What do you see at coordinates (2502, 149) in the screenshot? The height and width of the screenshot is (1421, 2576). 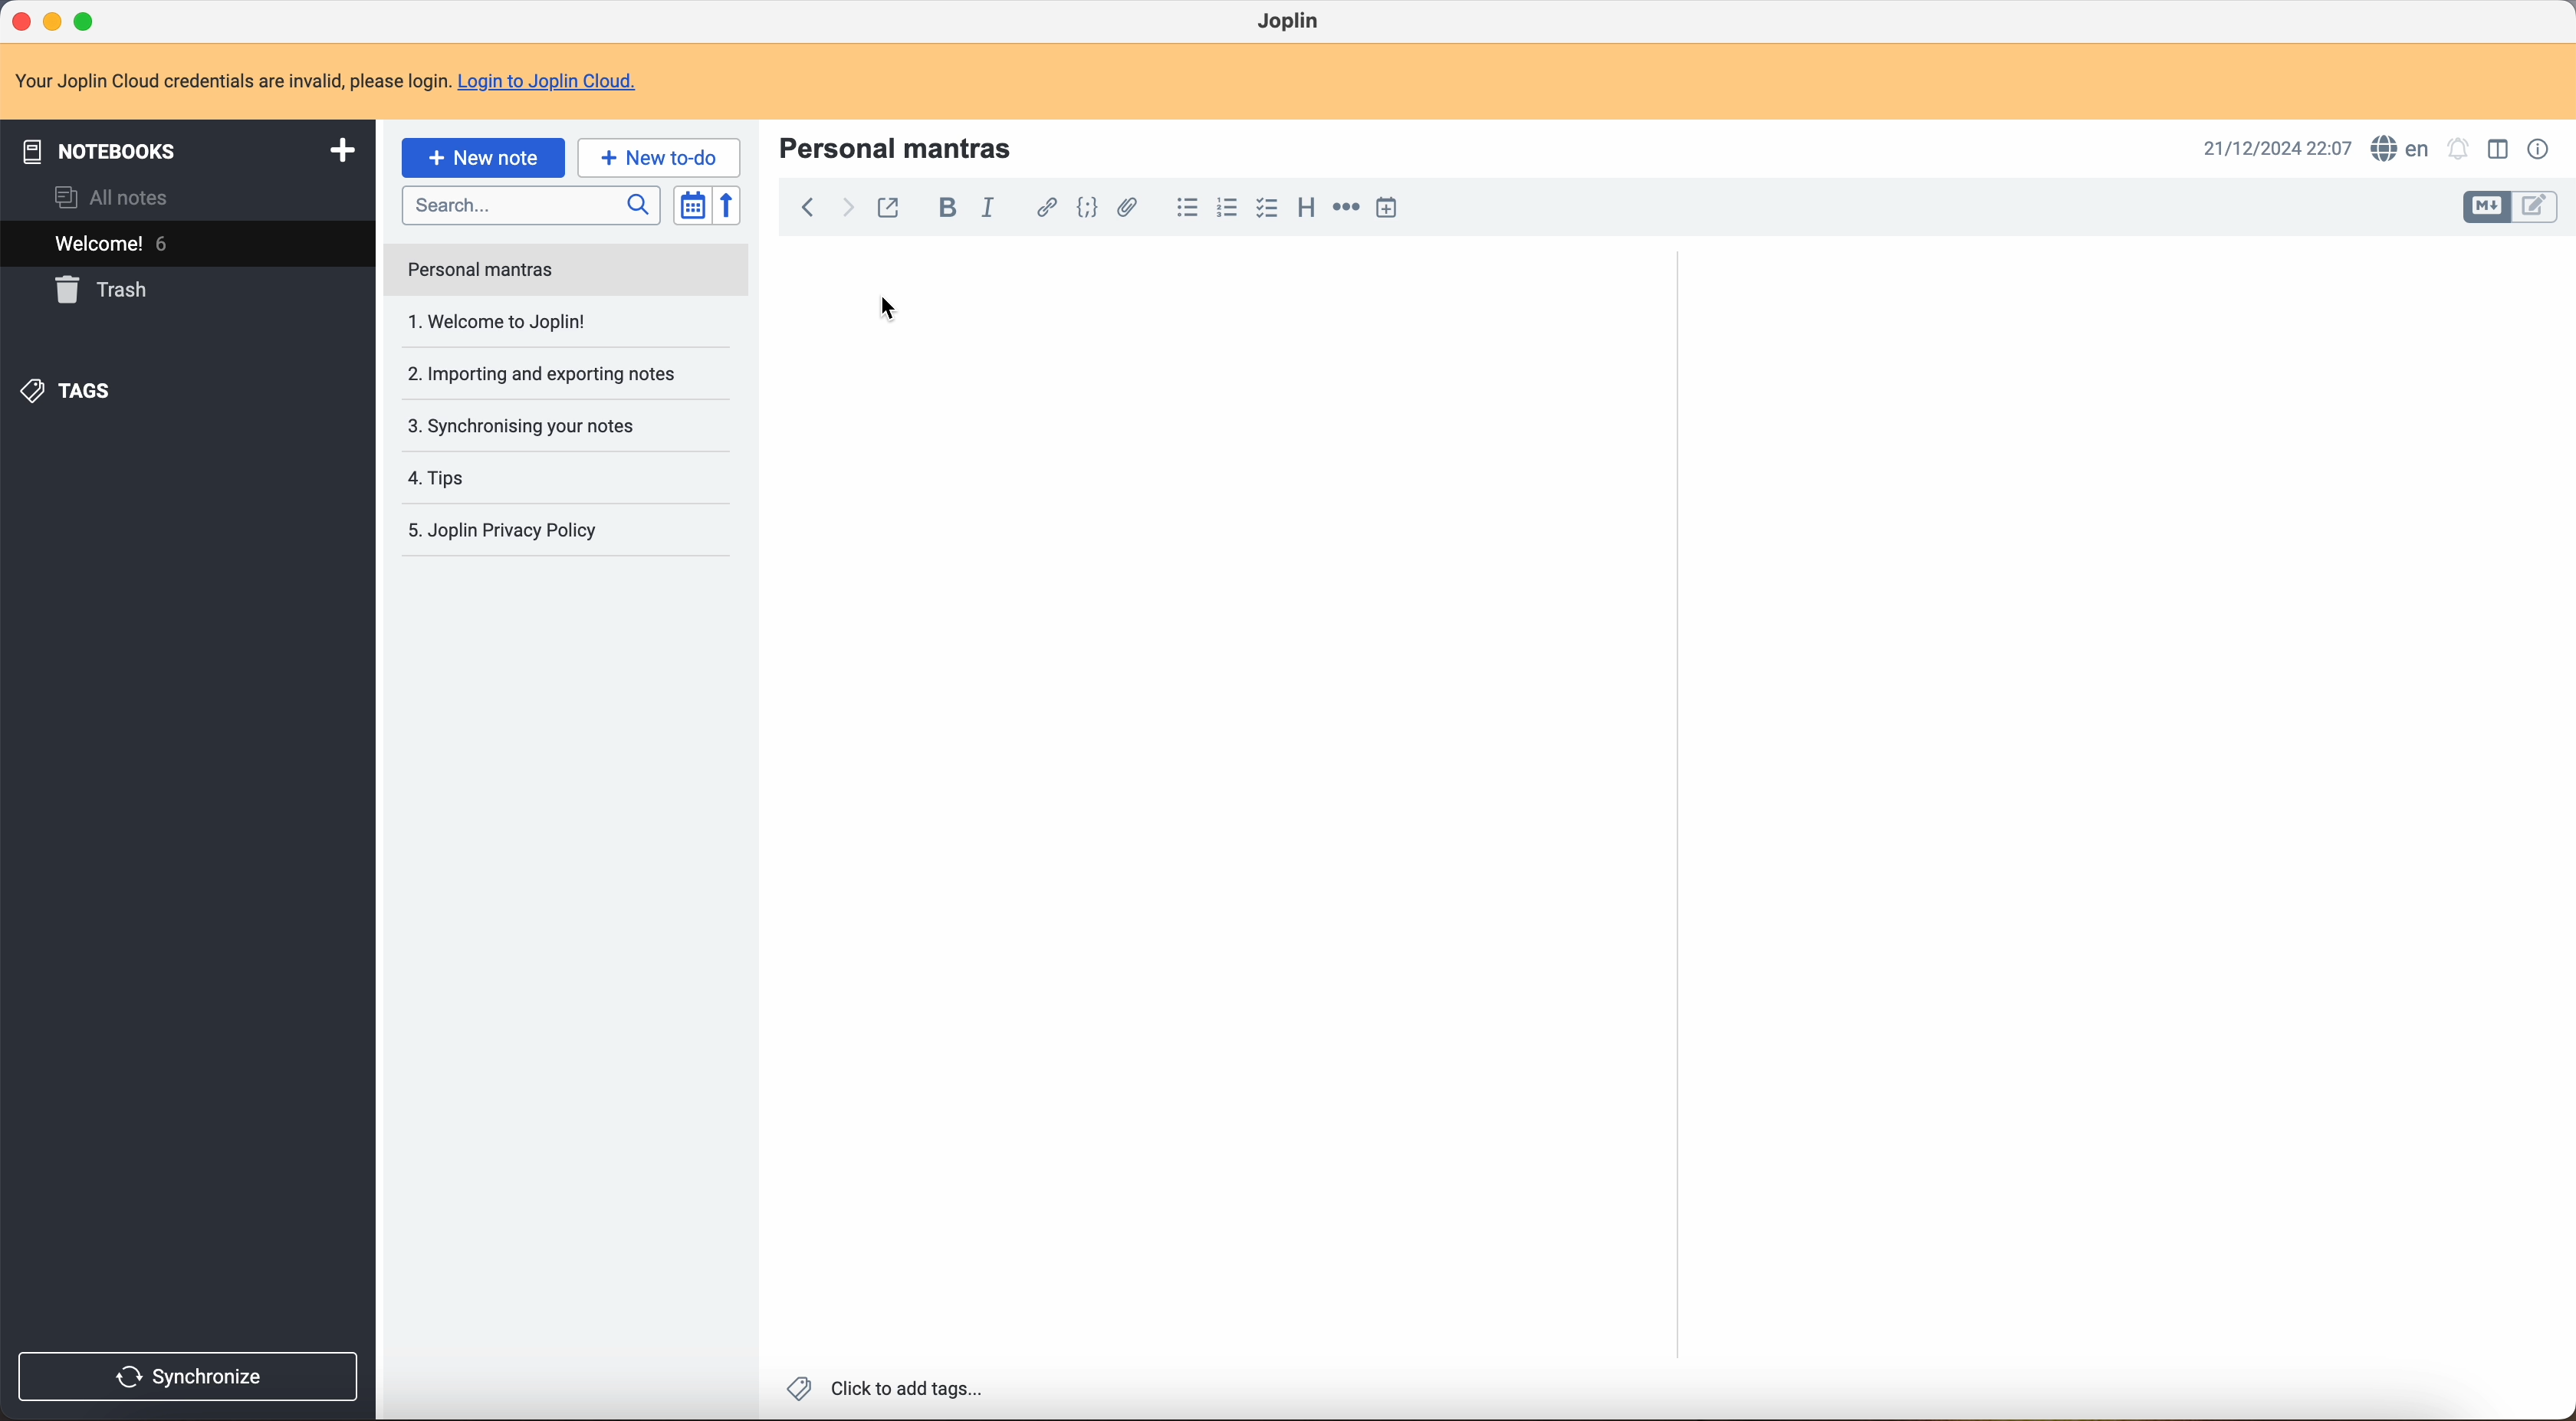 I see `toggle edit layout` at bounding box center [2502, 149].